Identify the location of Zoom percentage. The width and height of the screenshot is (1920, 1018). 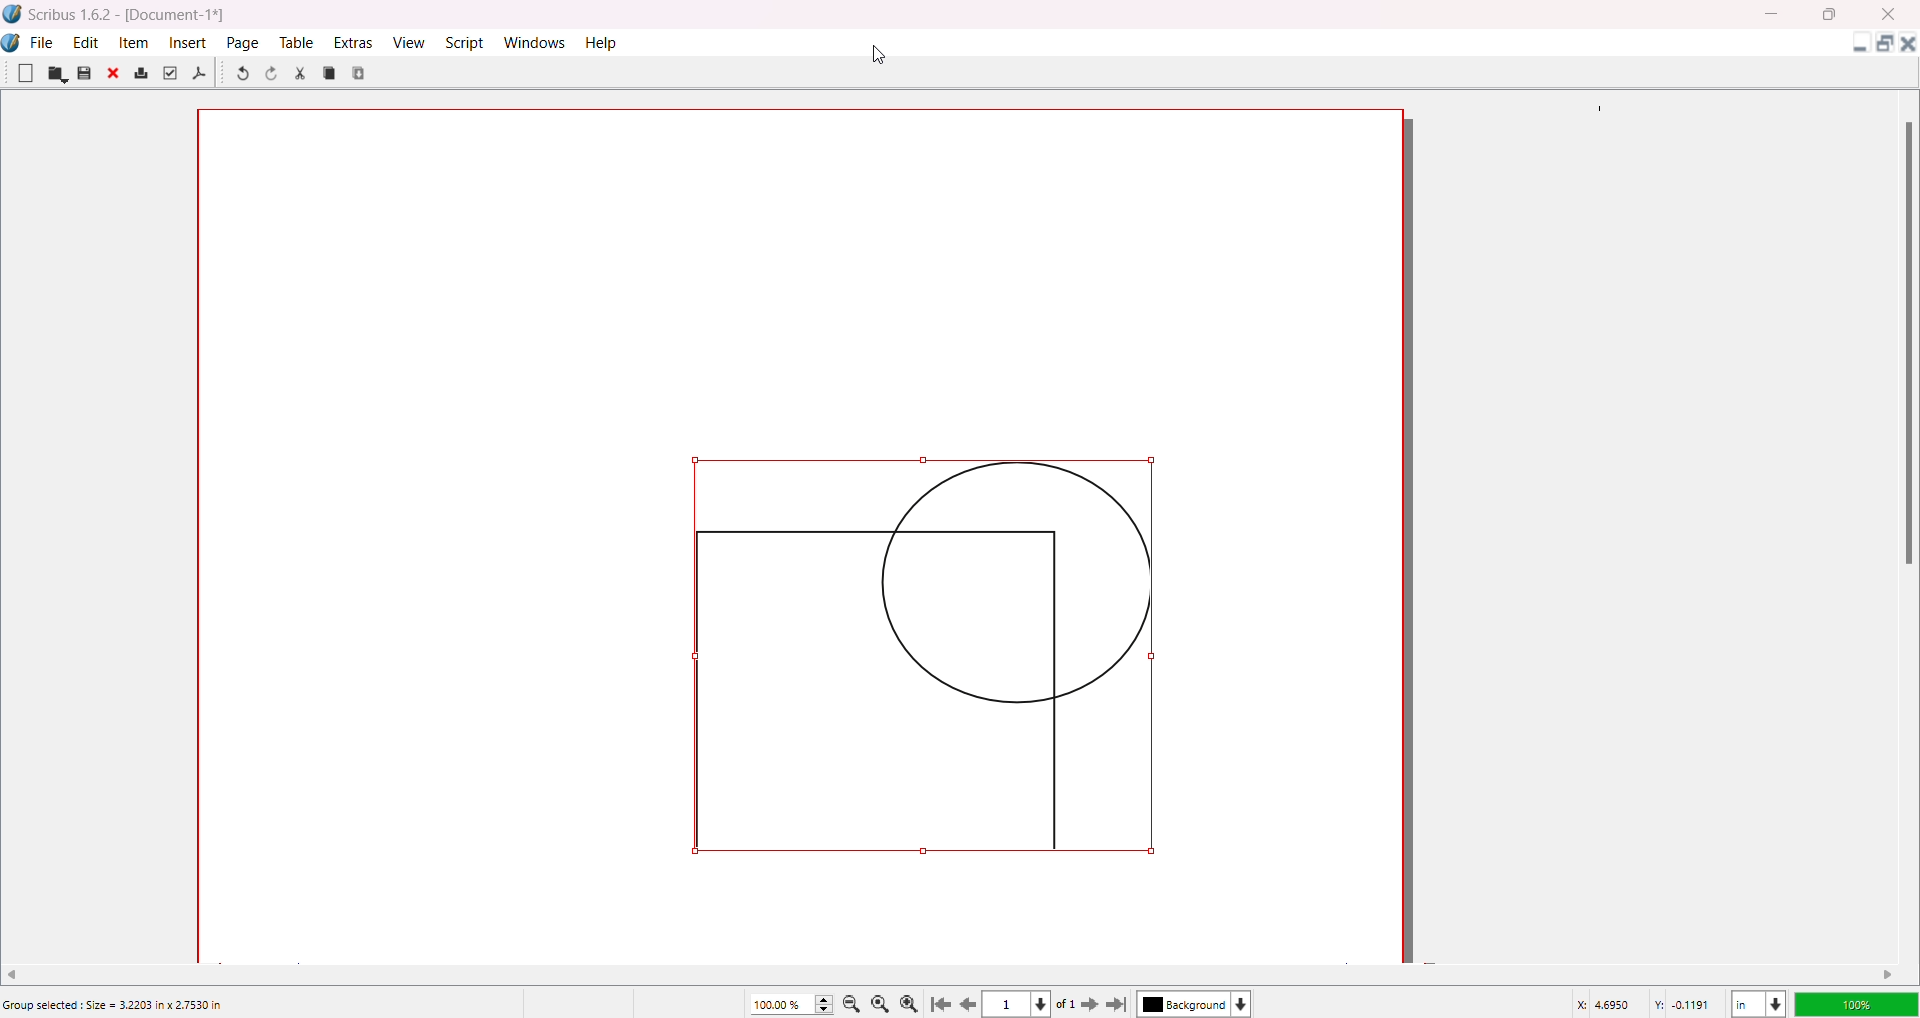
(780, 1003).